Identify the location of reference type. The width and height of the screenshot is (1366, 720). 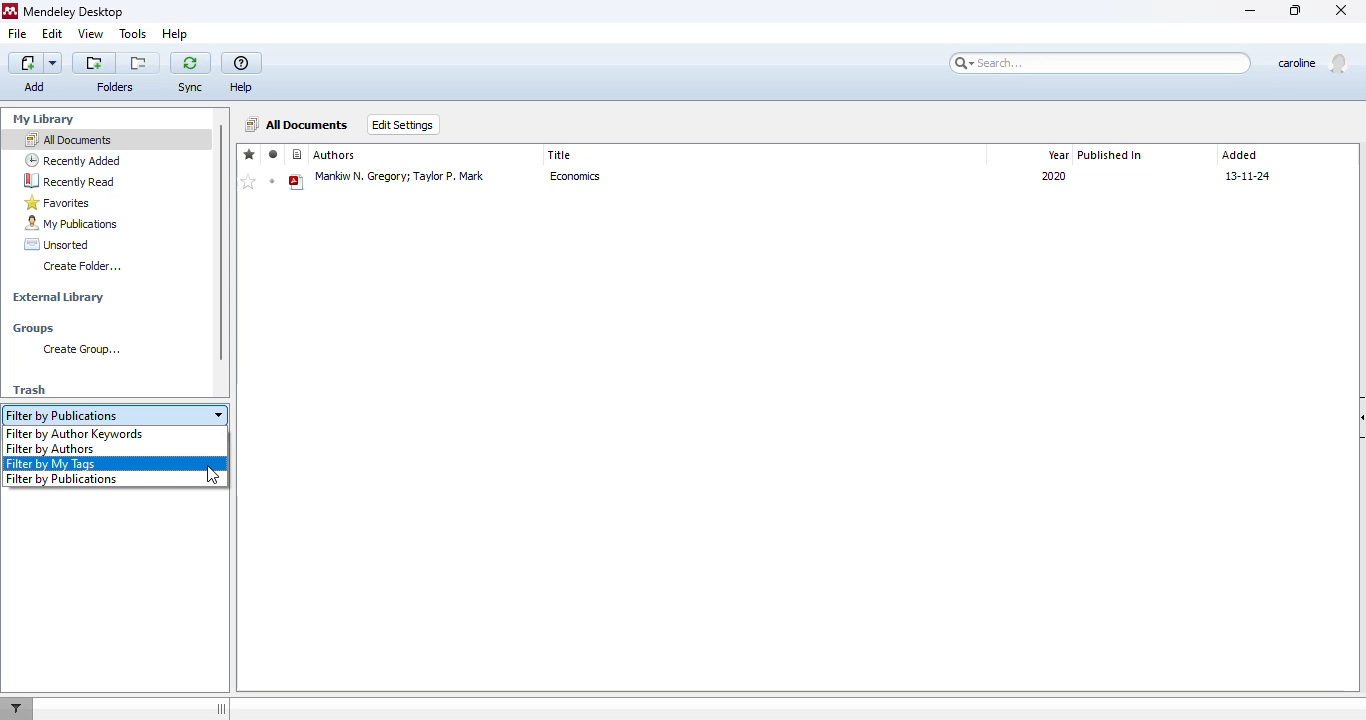
(298, 155).